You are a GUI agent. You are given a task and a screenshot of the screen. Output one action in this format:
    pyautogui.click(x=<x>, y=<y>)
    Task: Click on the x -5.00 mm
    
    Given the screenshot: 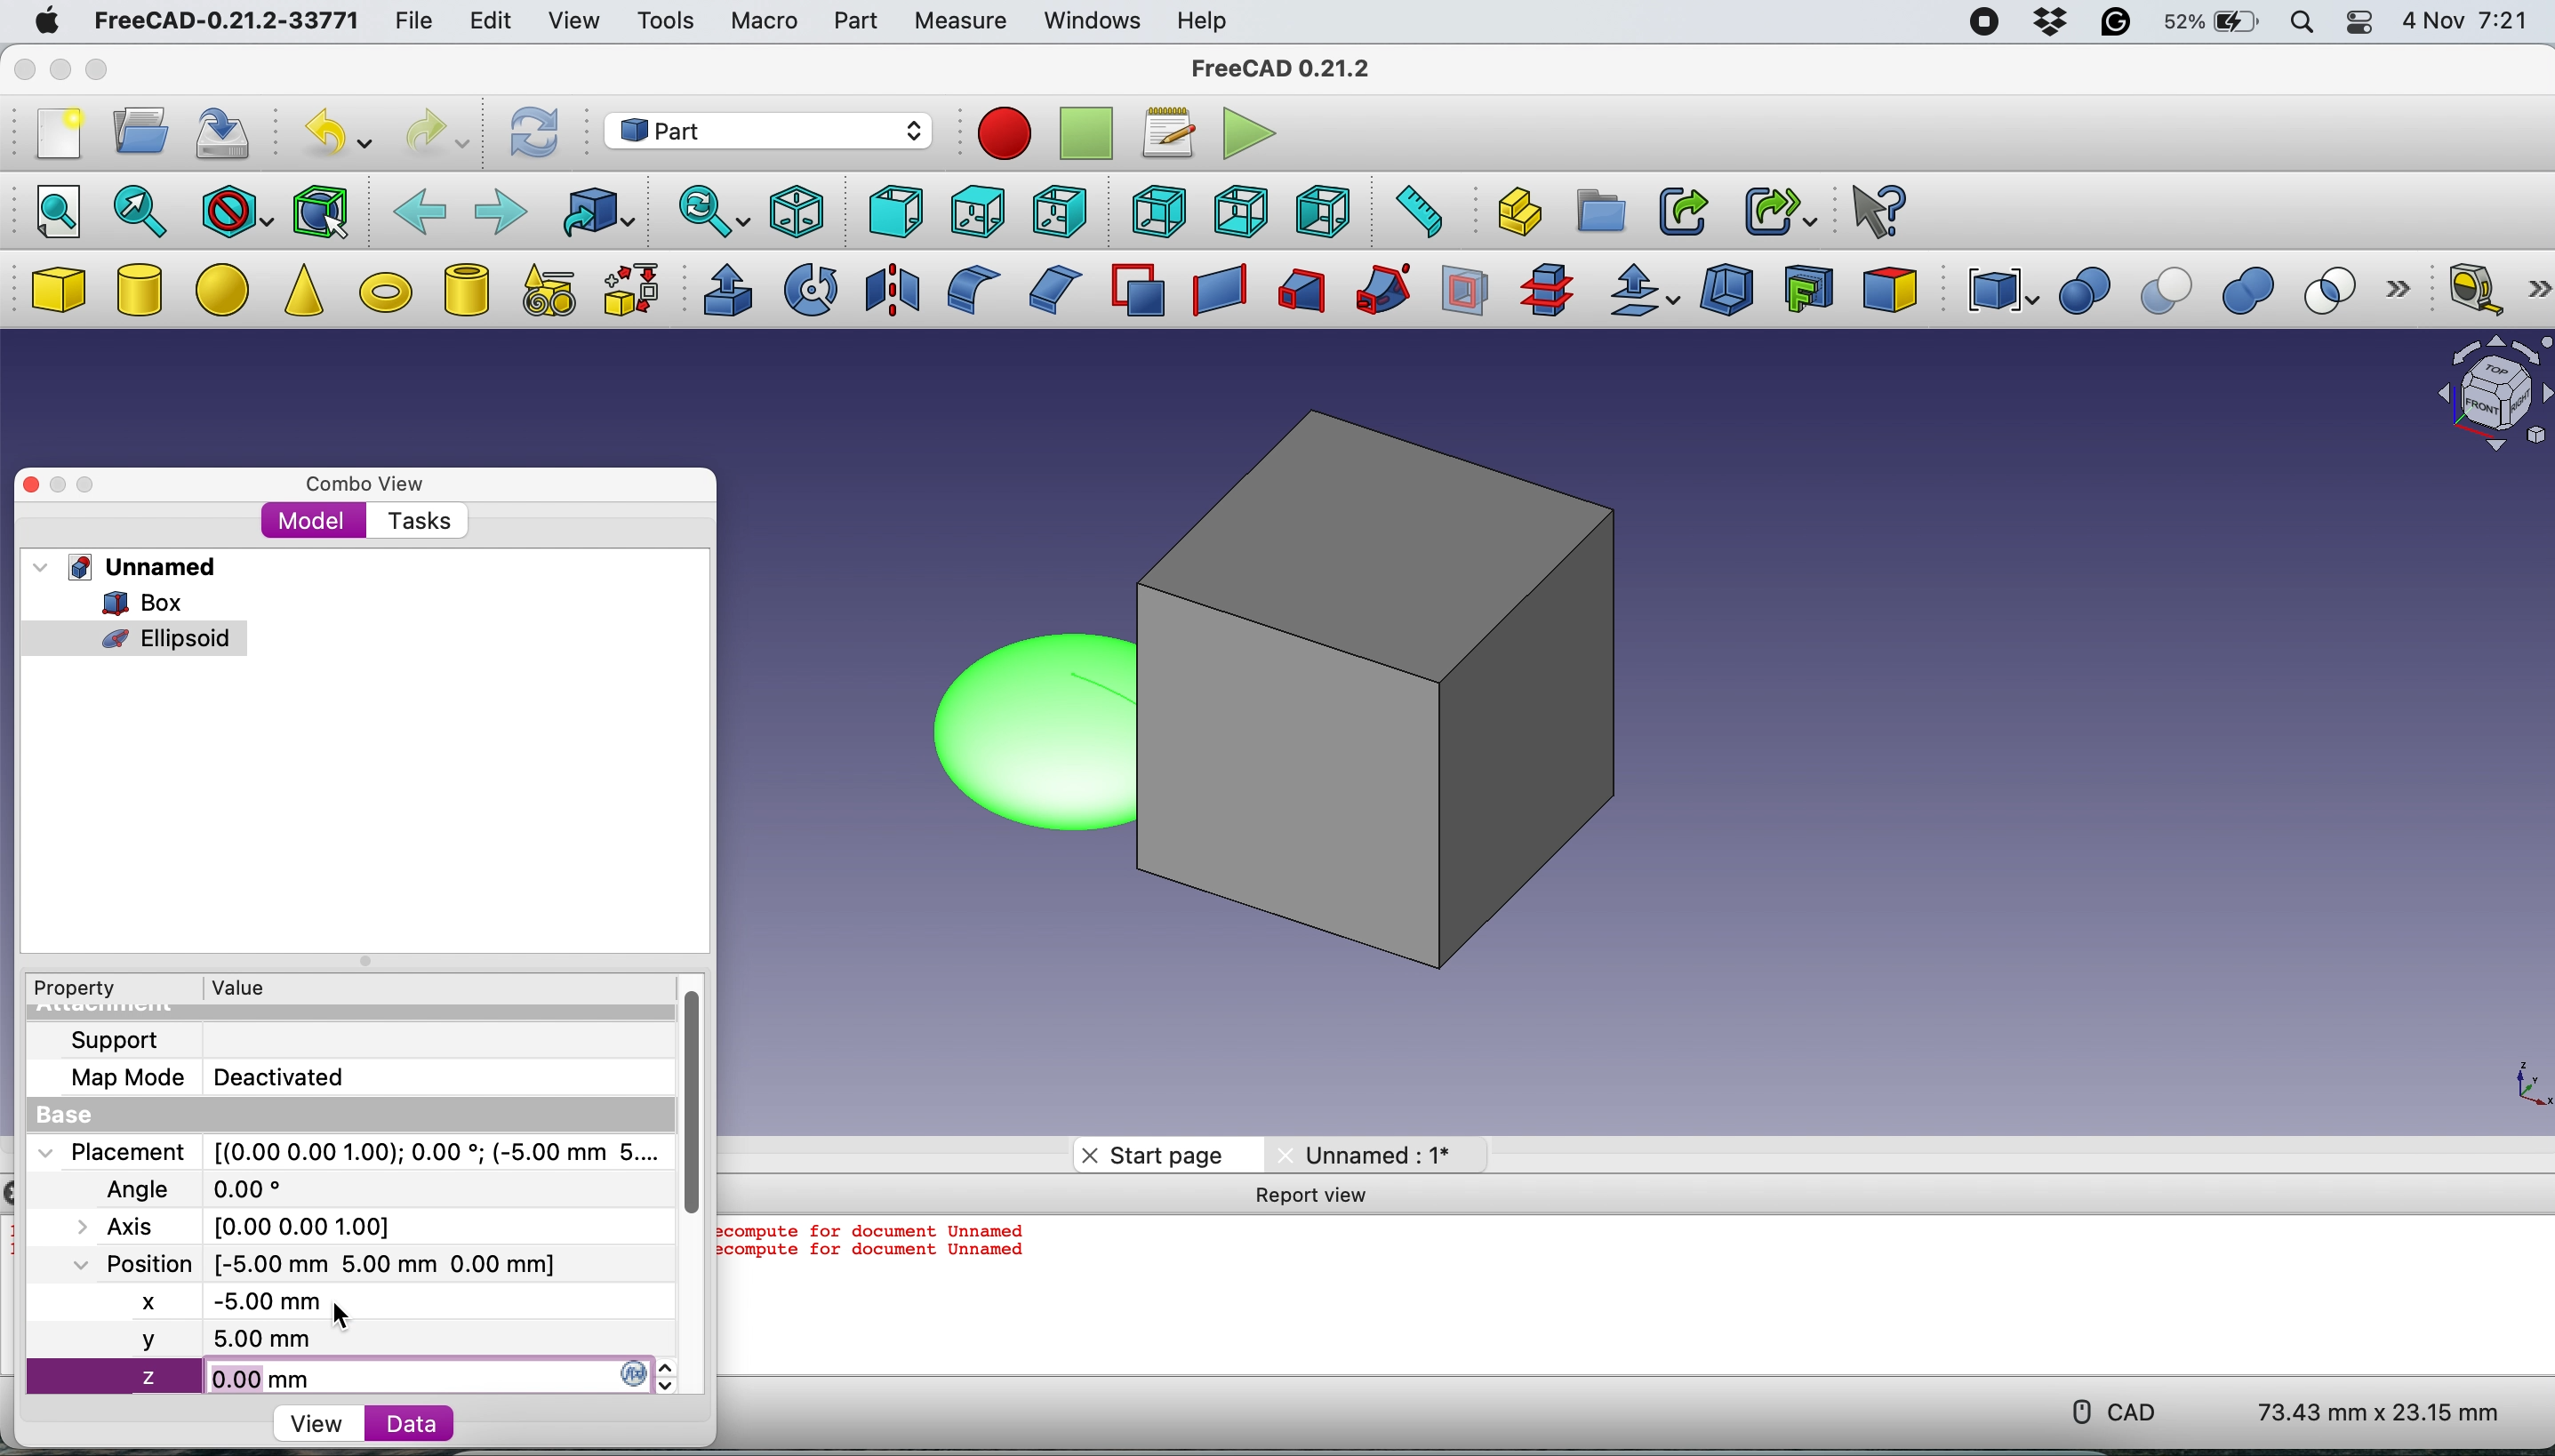 What is the action you would take?
    pyautogui.click(x=238, y=1304)
    